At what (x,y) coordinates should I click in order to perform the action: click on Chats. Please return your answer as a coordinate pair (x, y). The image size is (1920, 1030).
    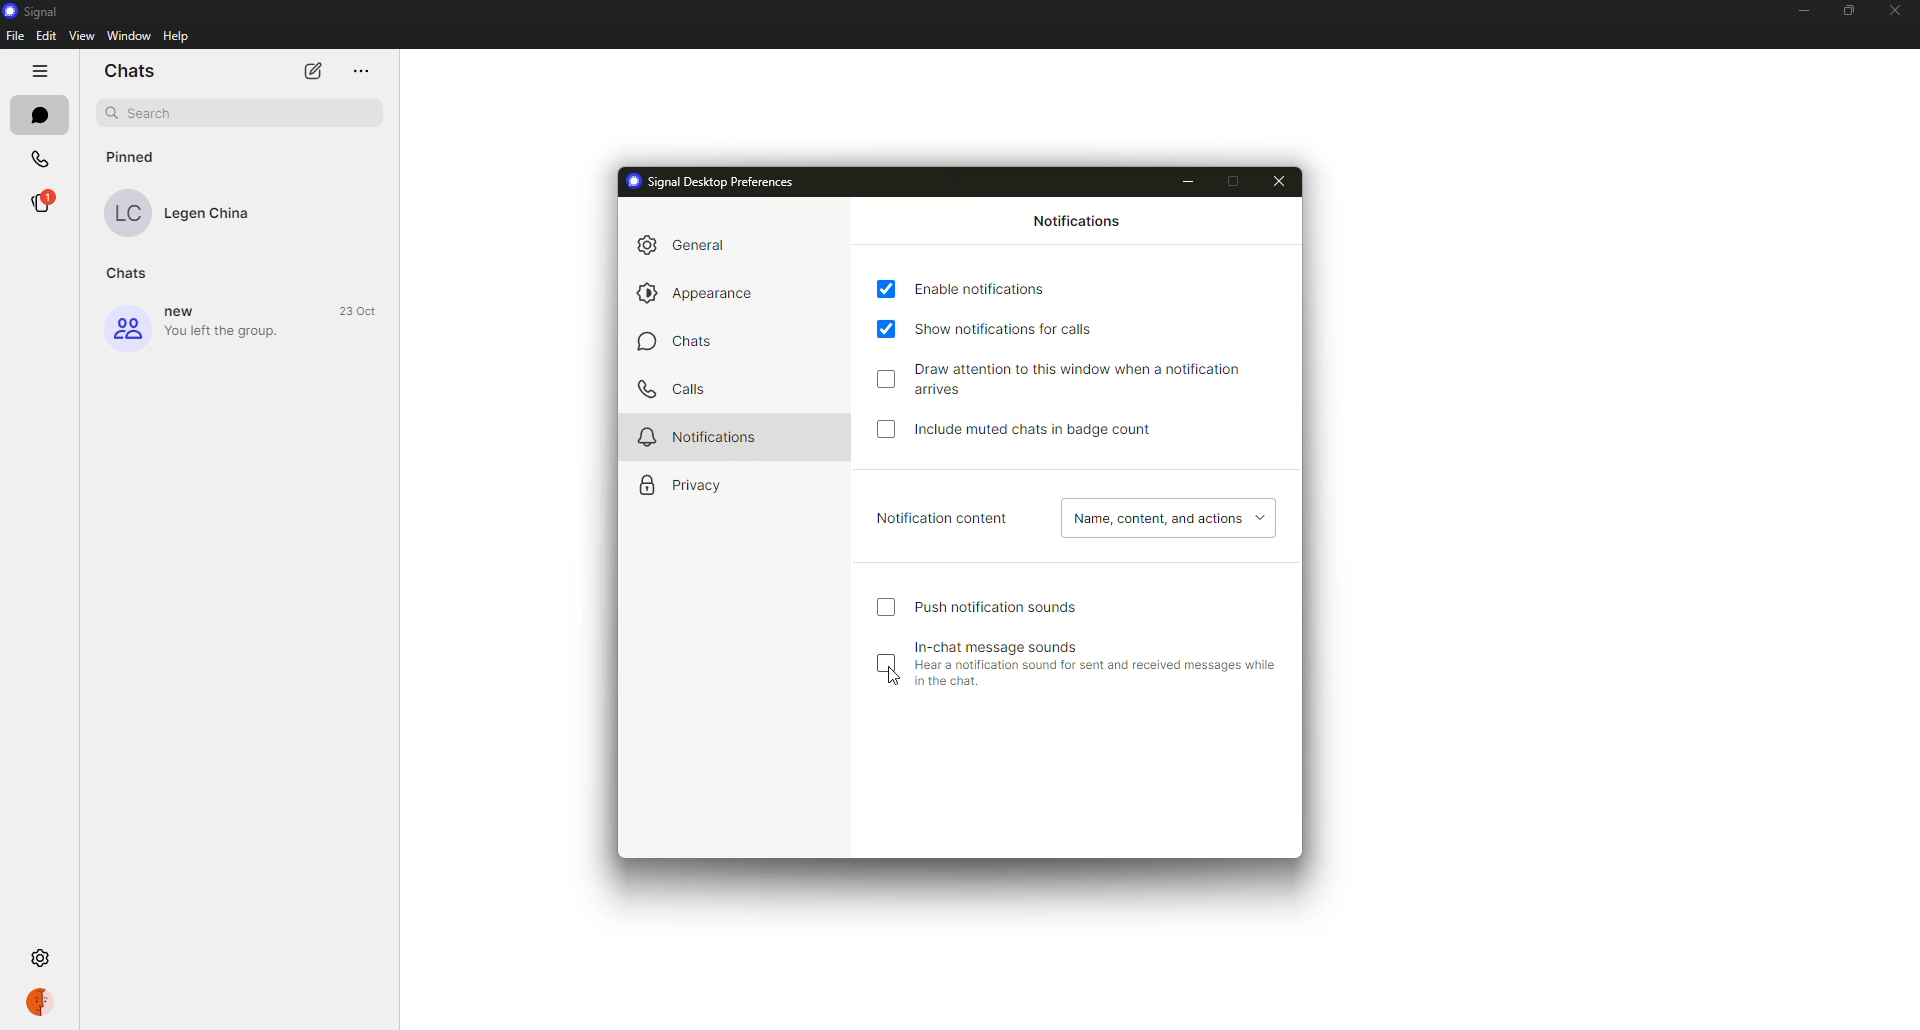
    Looking at the image, I should click on (127, 70).